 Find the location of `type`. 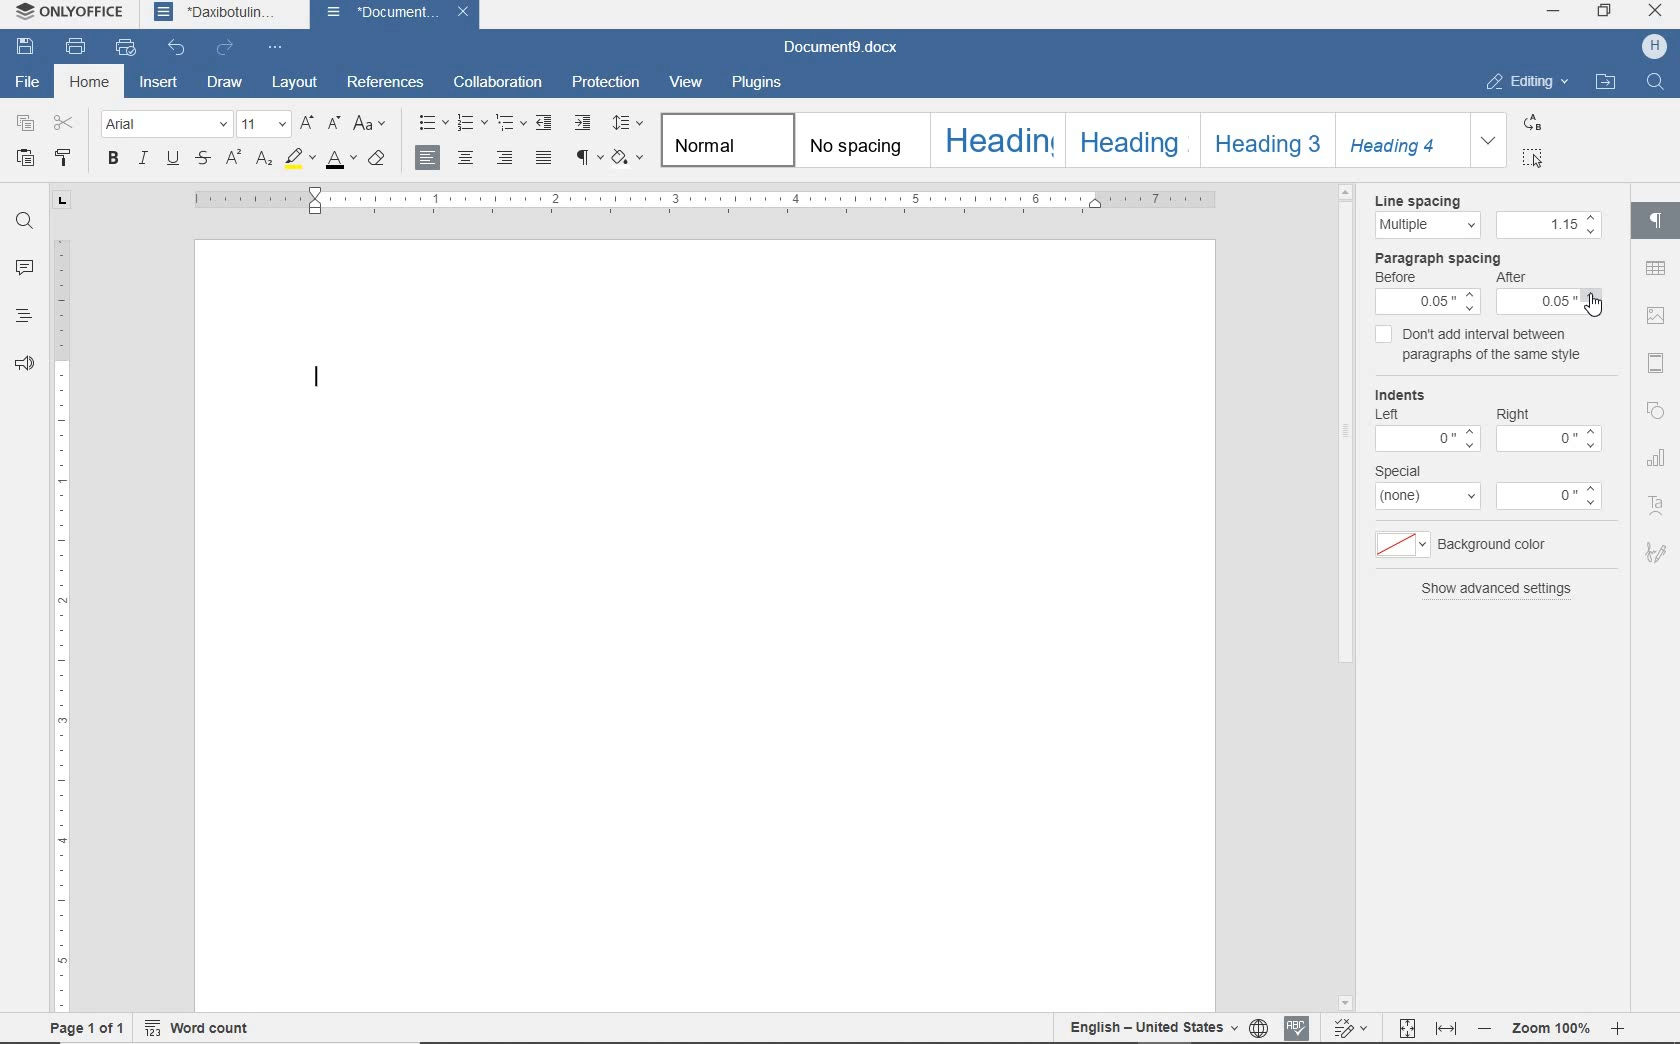

type is located at coordinates (1429, 495).